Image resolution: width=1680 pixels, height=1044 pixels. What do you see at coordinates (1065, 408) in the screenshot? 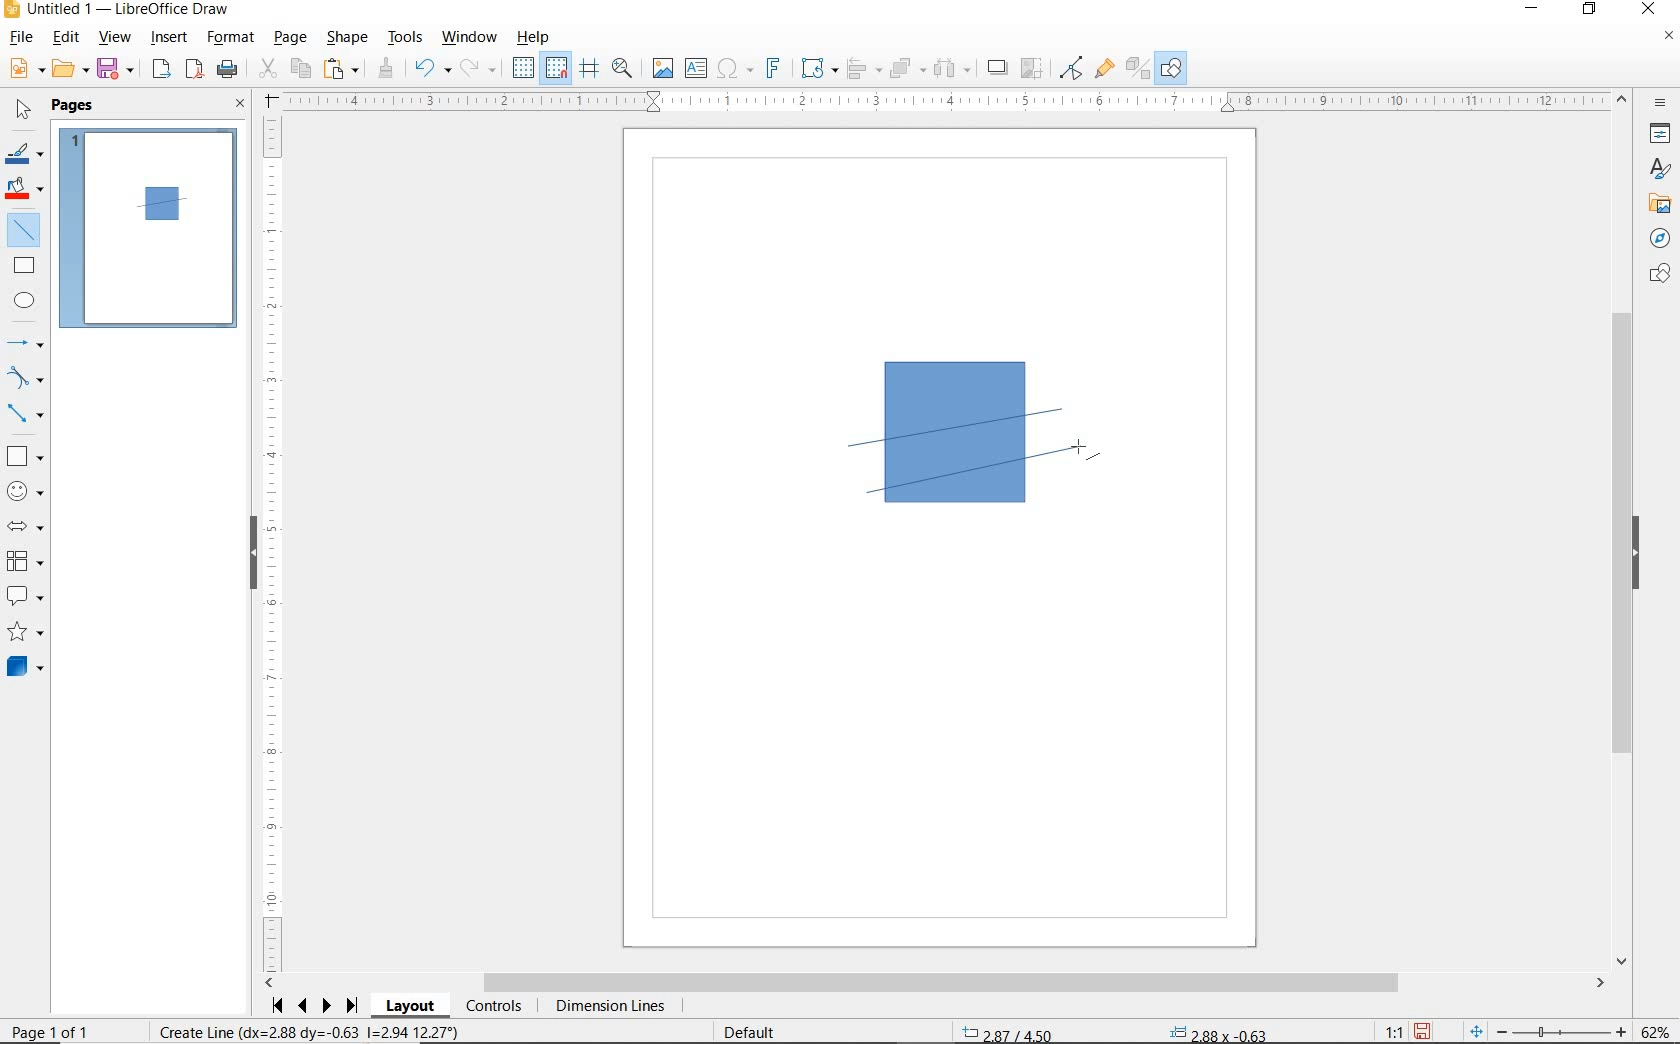
I see `LINE TOOL AT DRAG` at bounding box center [1065, 408].